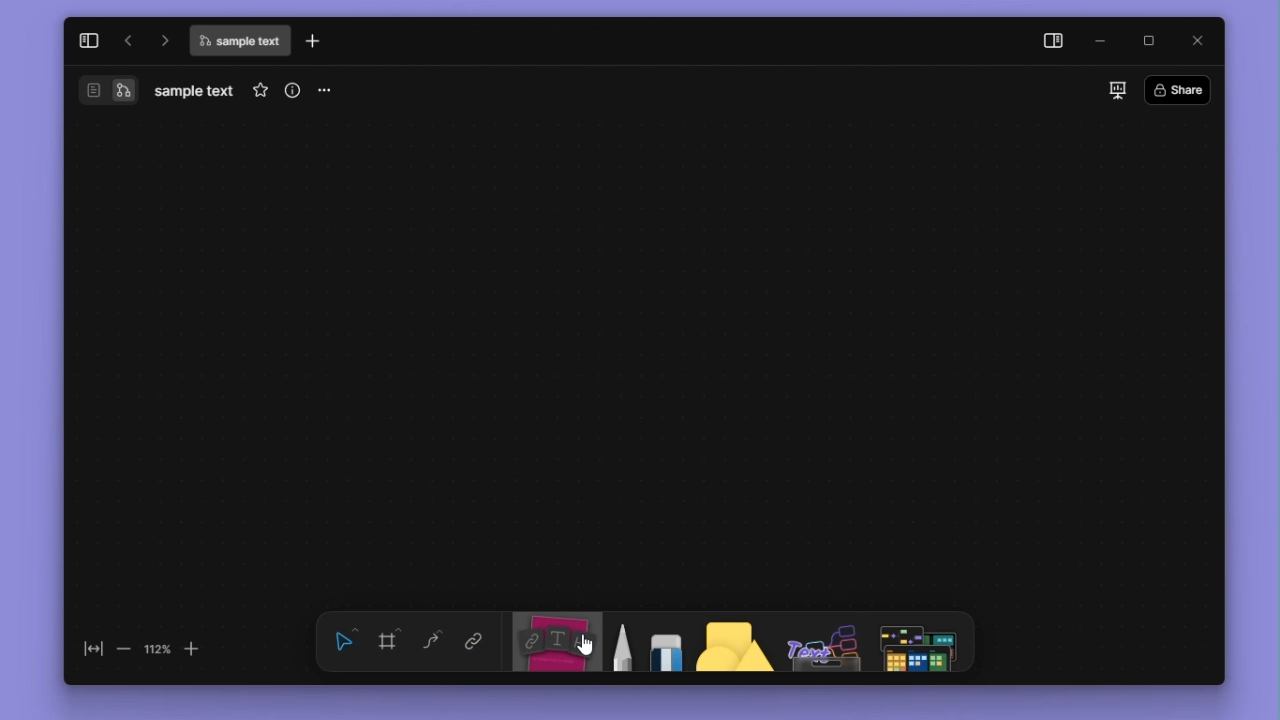 The height and width of the screenshot is (720, 1280). Describe the element at coordinates (432, 639) in the screenshot. I see `curve` at that location.